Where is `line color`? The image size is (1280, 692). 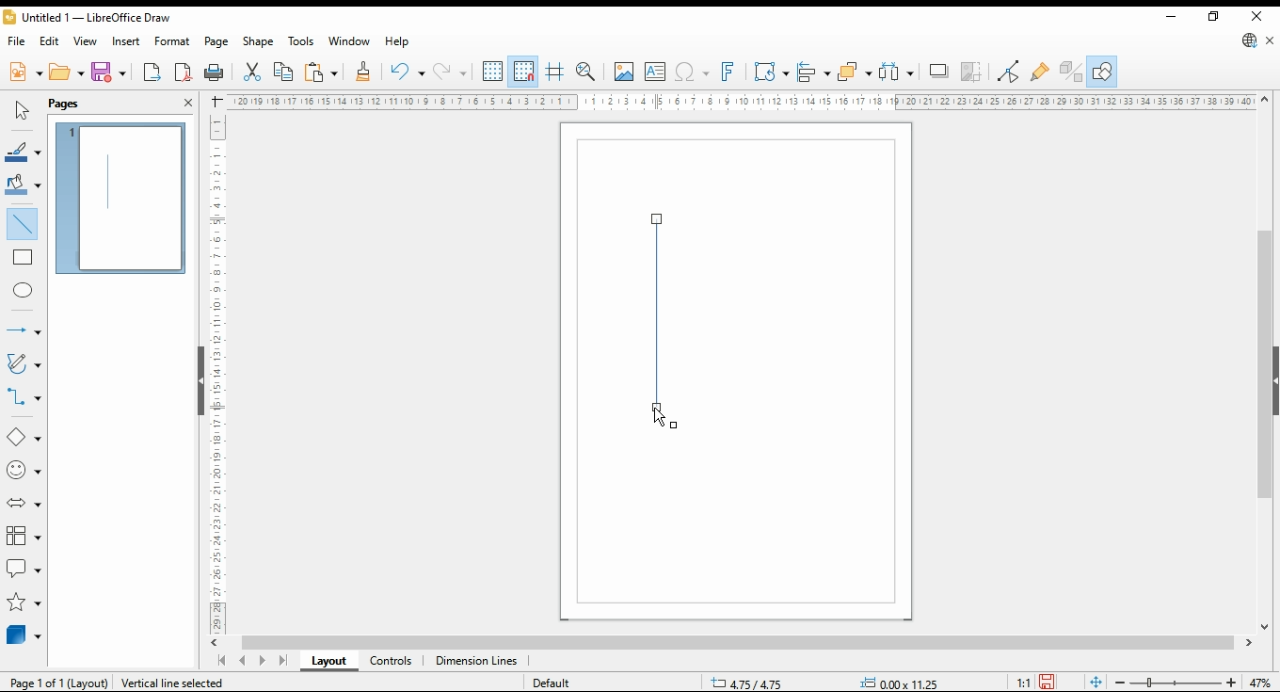 line color is located at coordinates (22, 153).